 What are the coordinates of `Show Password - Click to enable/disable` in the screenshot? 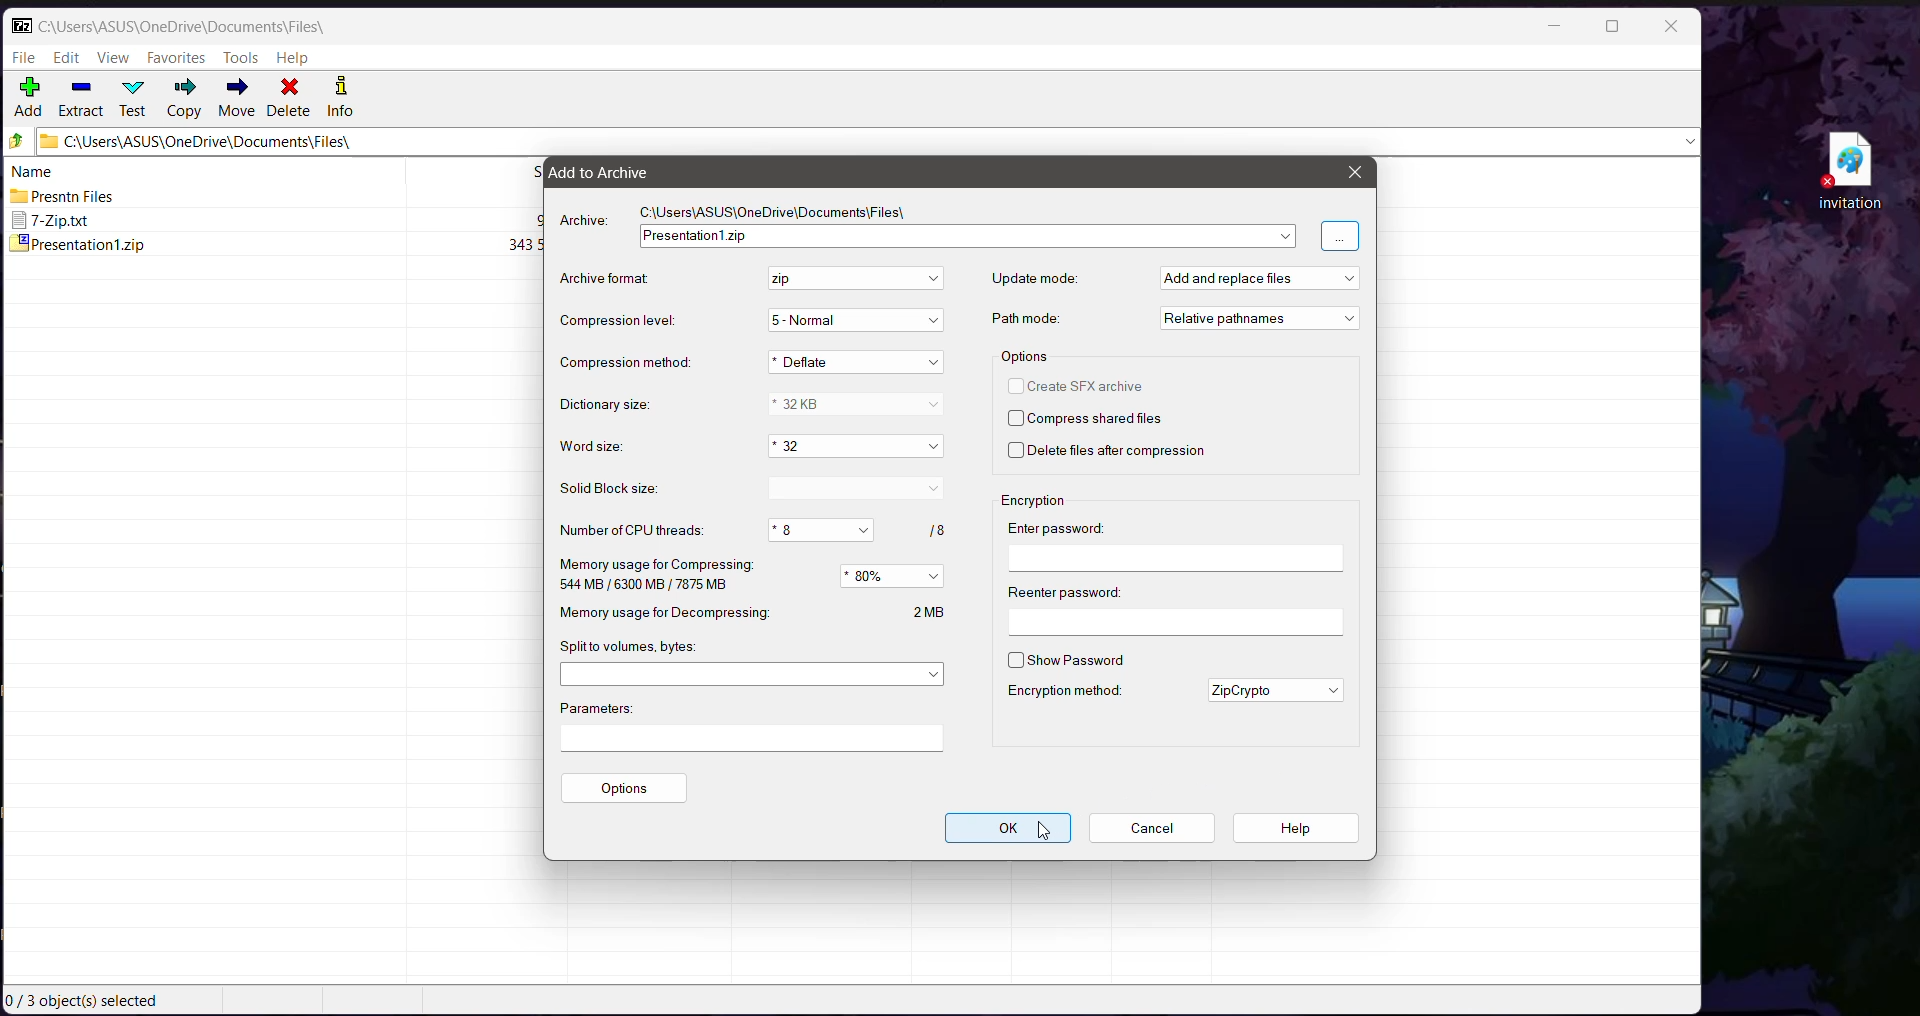 It's located at (1066, 659).